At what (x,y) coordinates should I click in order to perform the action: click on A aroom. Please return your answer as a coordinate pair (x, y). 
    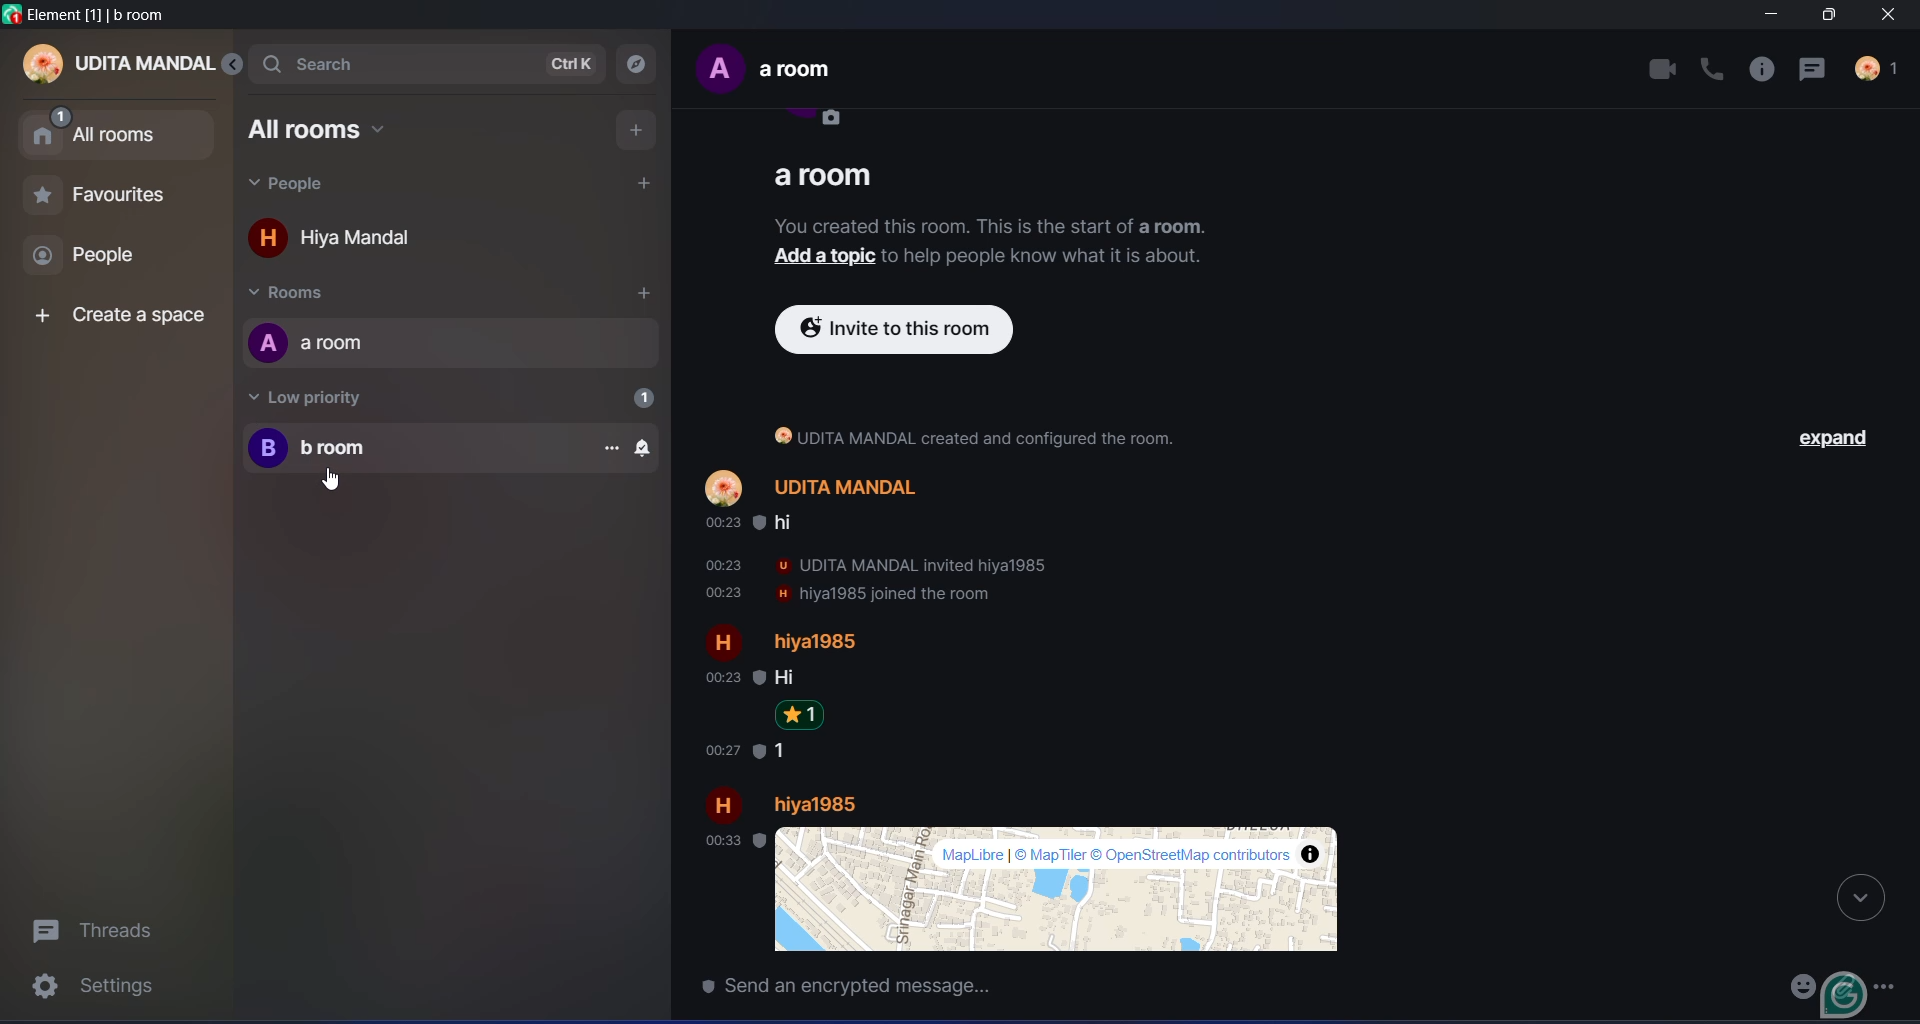
    Looking at the image, I should click on (790, 82).